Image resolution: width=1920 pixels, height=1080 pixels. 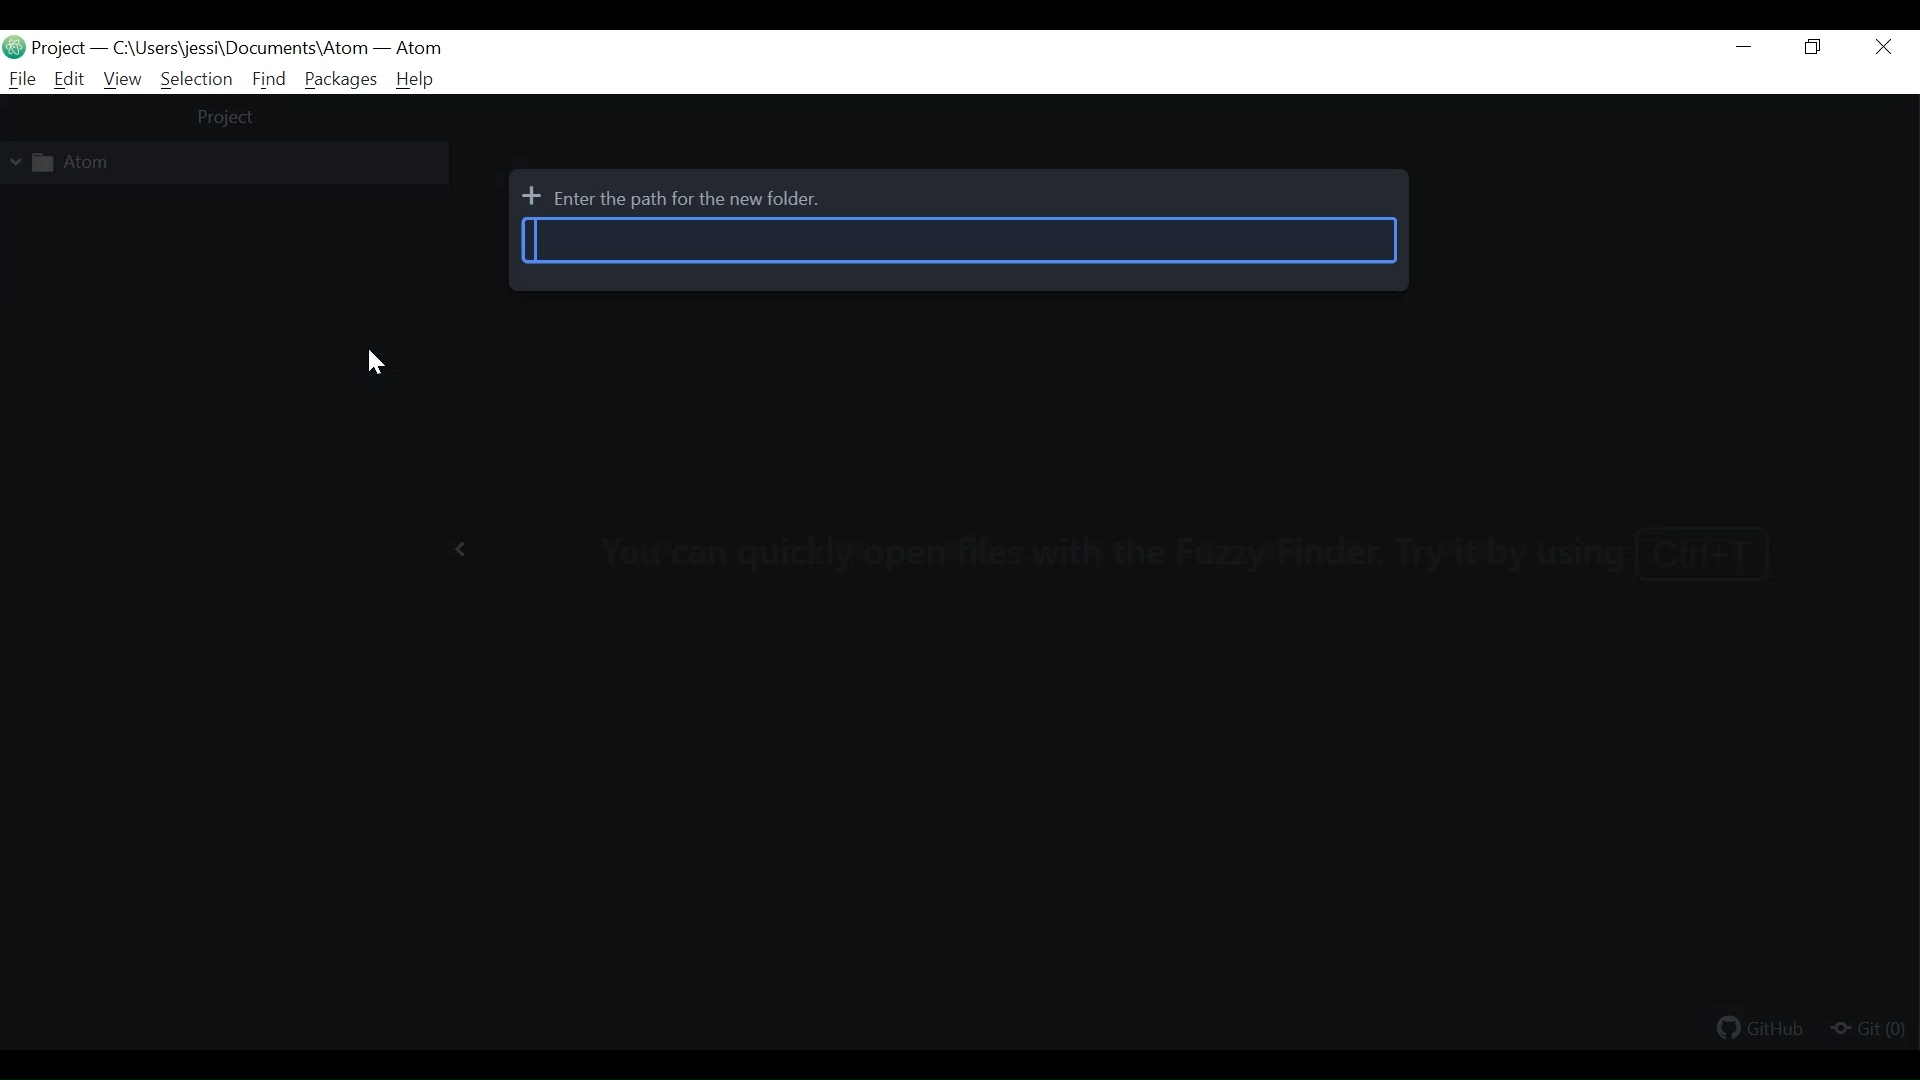 What do you see at coordinates (342, 79) in the screenshot?
I see `Packages` at bounding box center [342, 79].